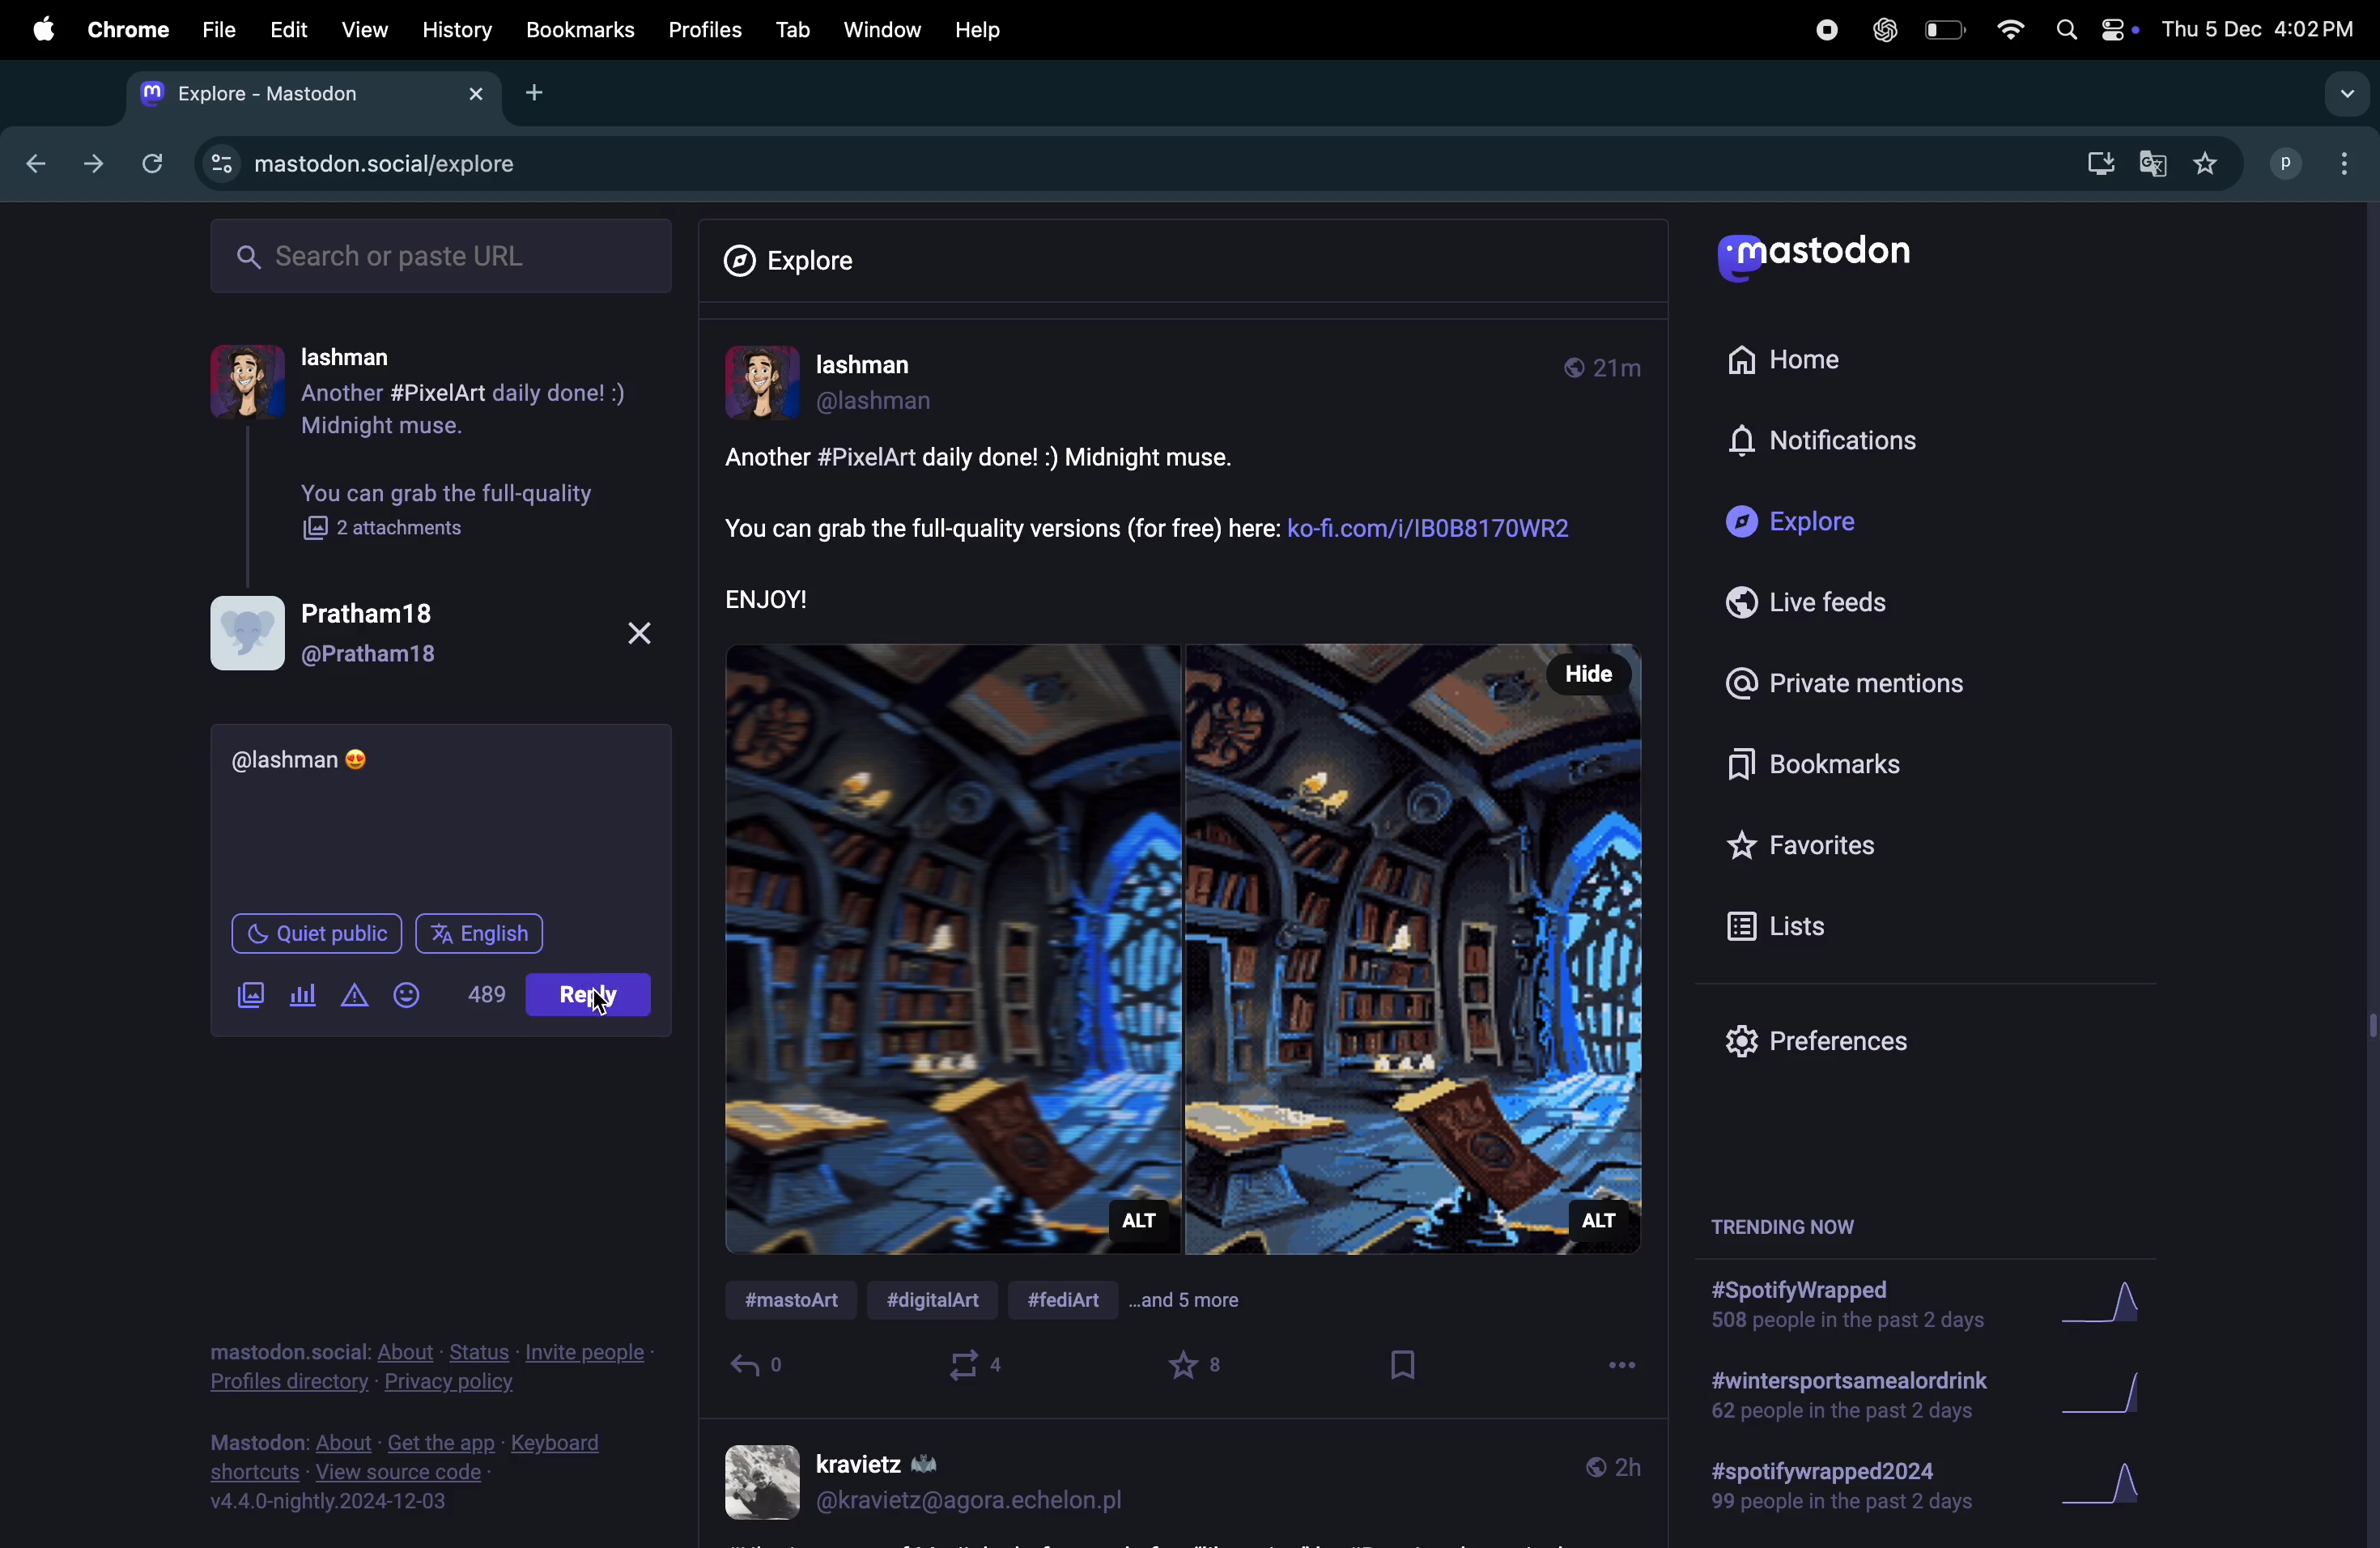 This screenshot has height=1548, width=2380. I want to click on battery, so click(1942, 28).